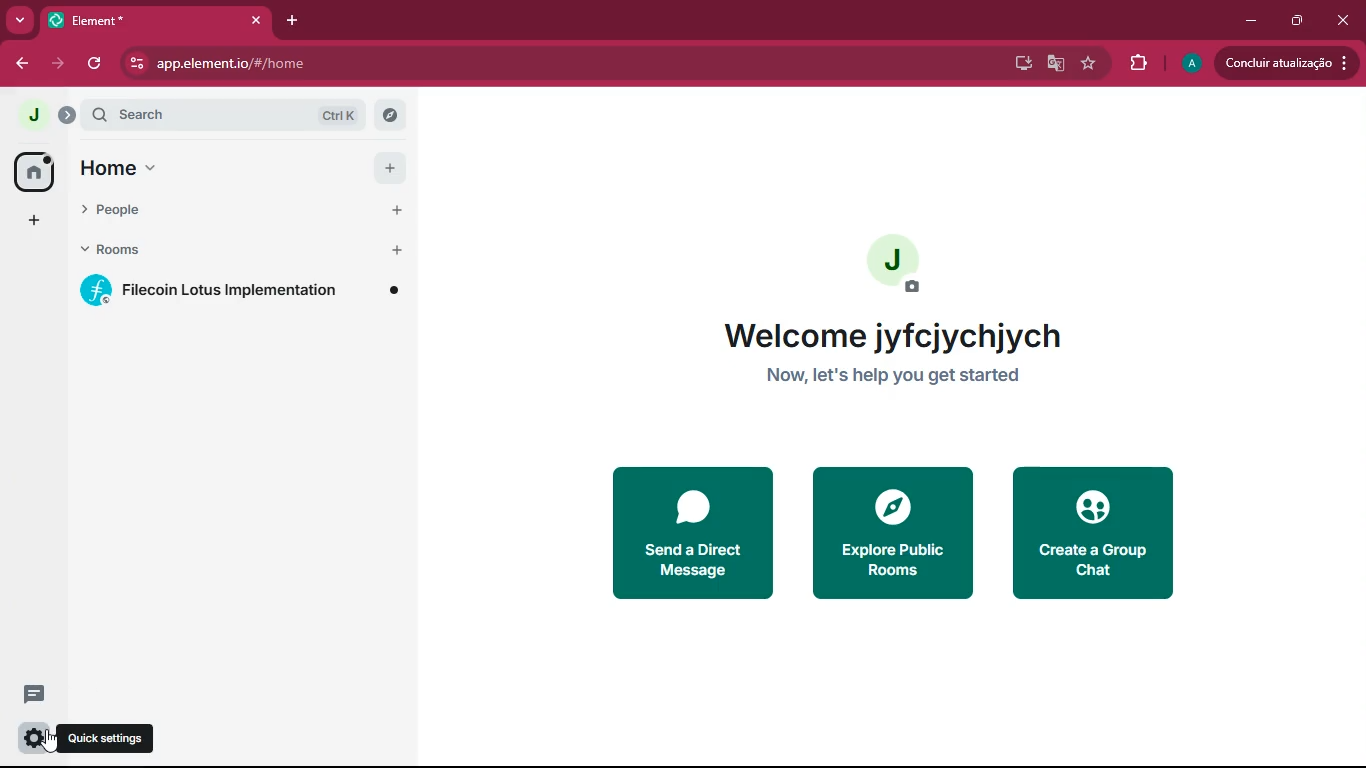 Image resolution: width=1366 pixels, height=768 pixels. I want to click on add button, so click(394, 208).